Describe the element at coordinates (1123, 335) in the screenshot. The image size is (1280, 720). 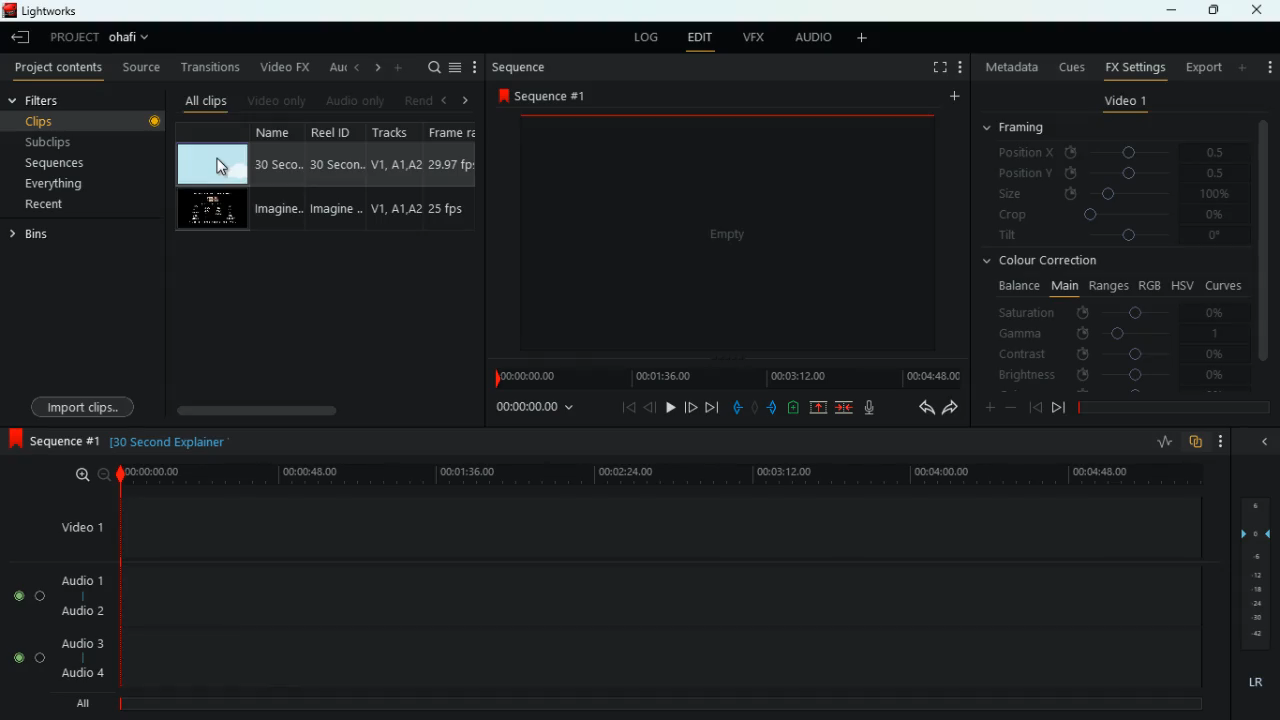
I see `gamma` at that location.